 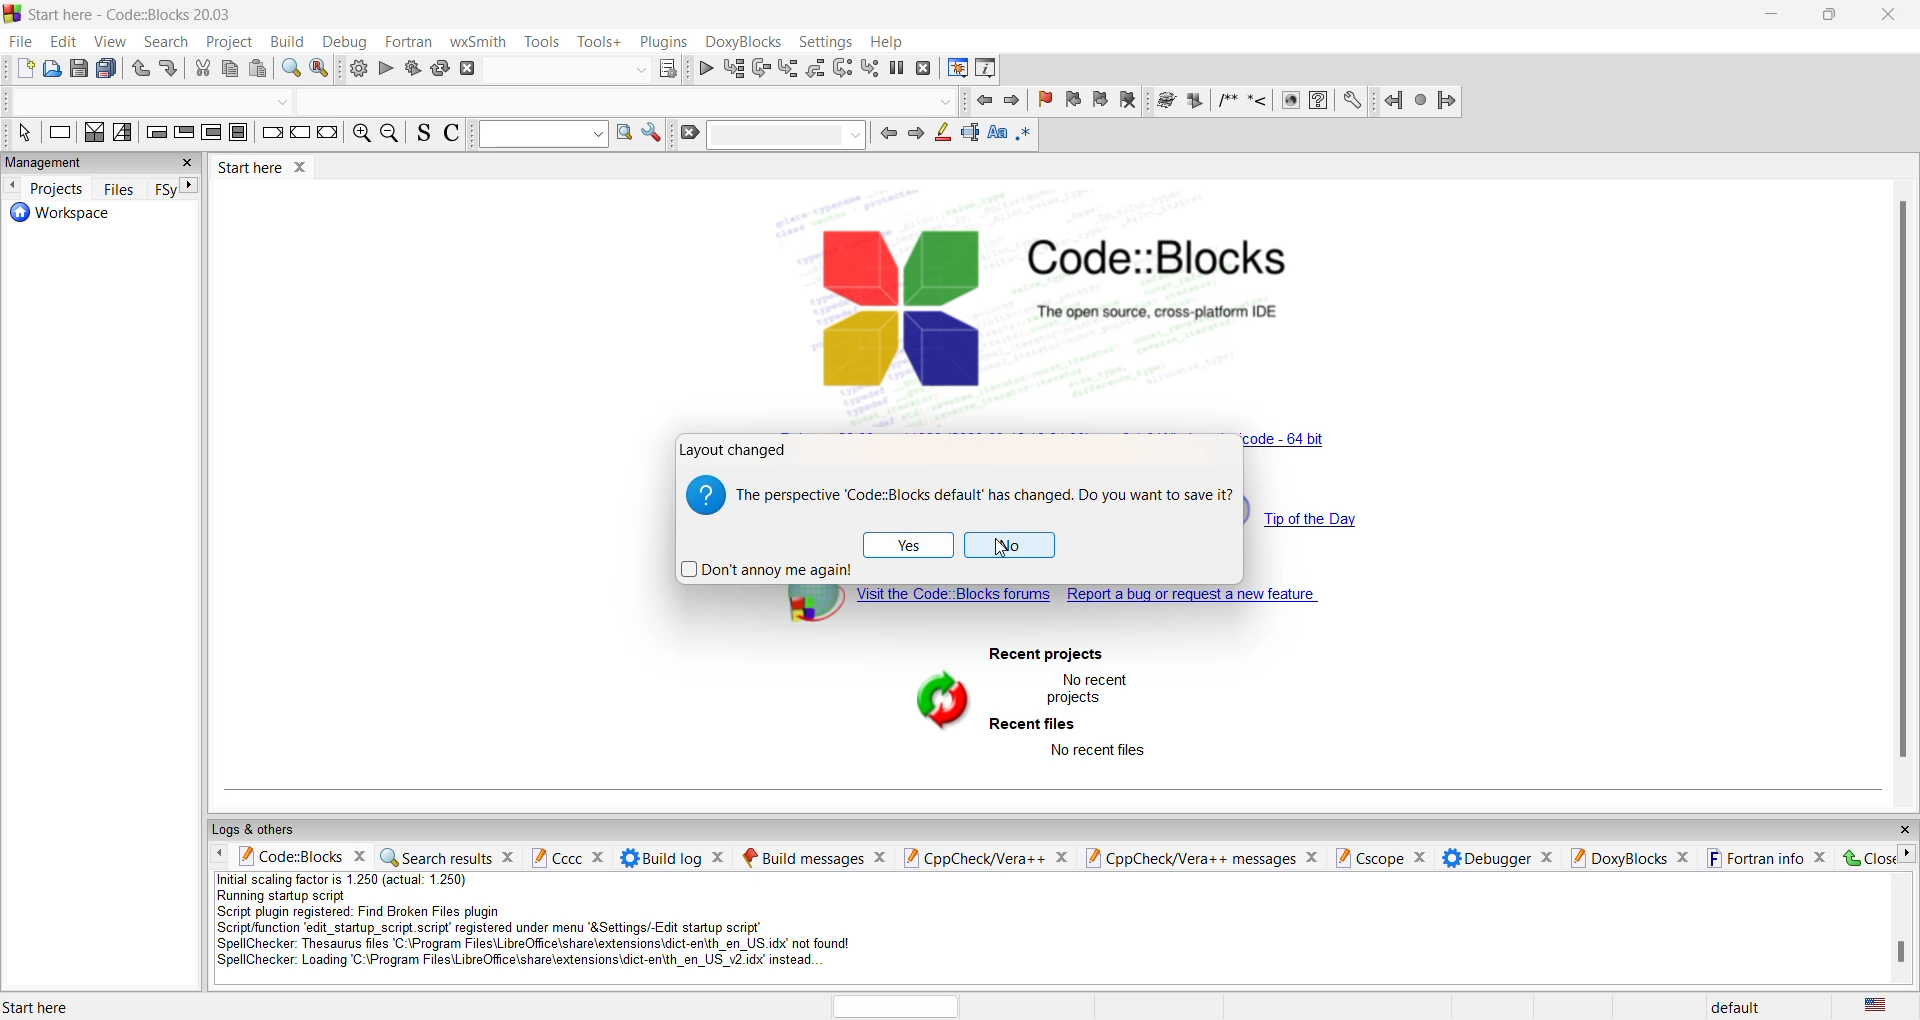 What do you see at coordinates (814, 68) in the screenshot?
I see `step into` at bounding box center [814, 68].